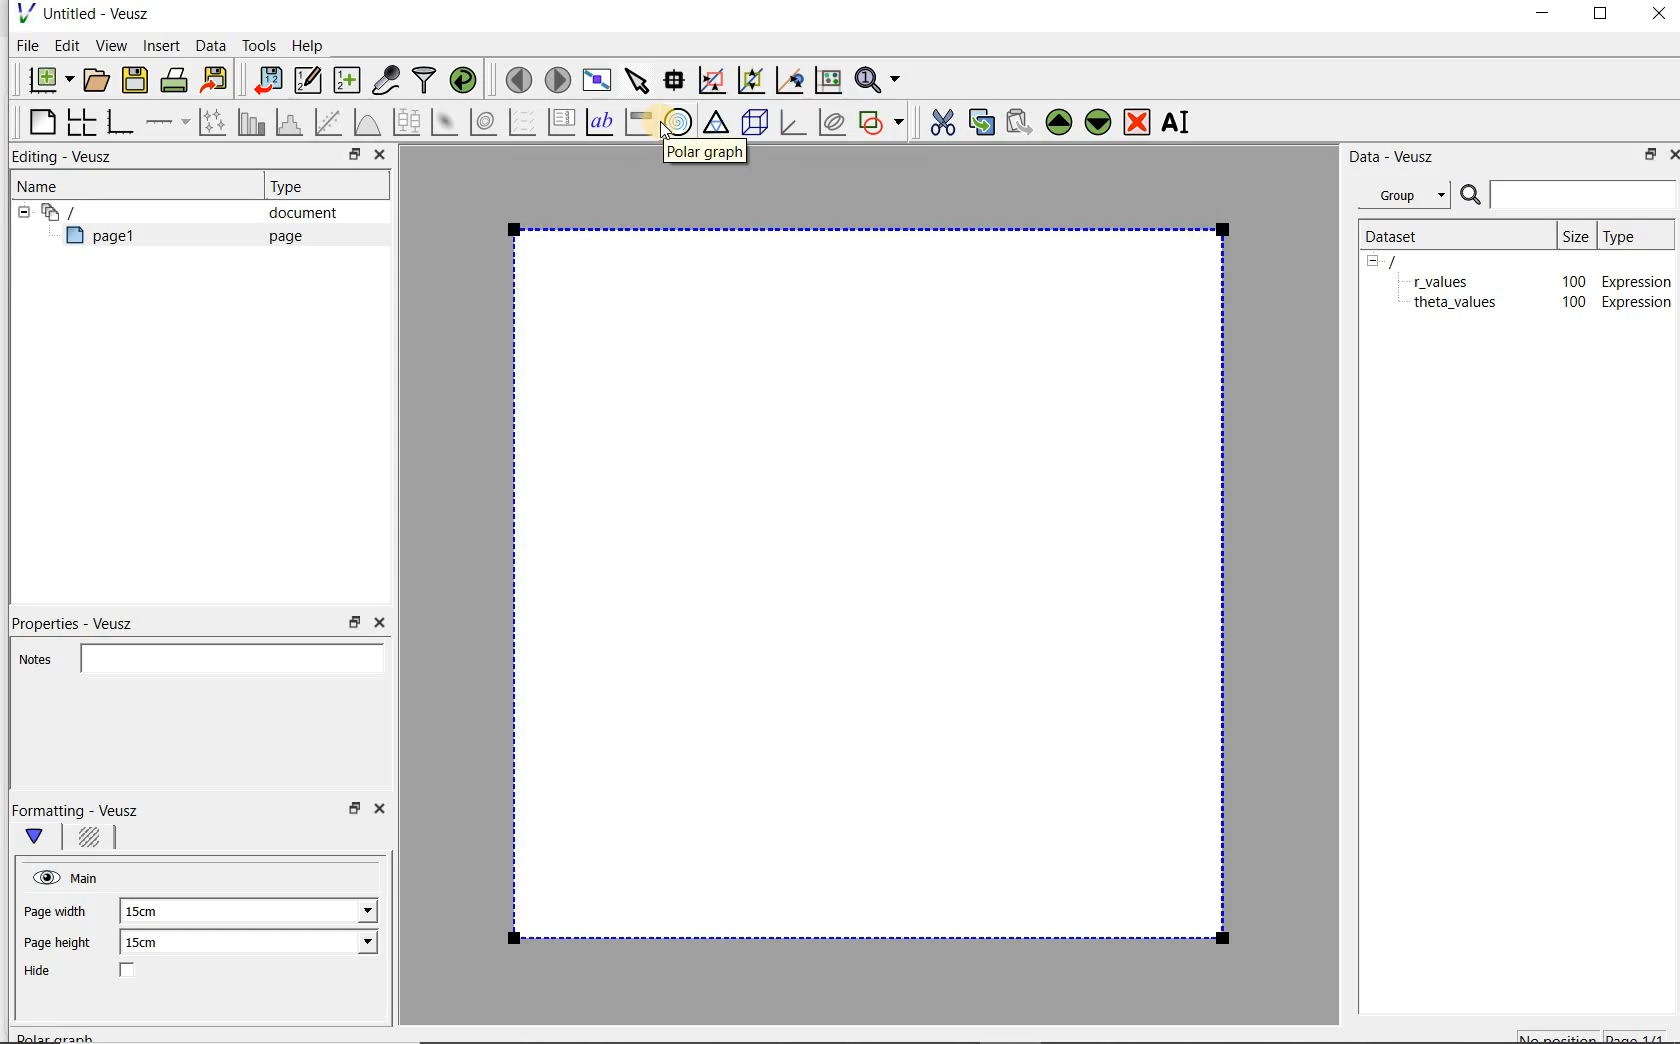 The width and height of the screenshot is (1680, 1044). I want to click on Help, so click(310, 45).